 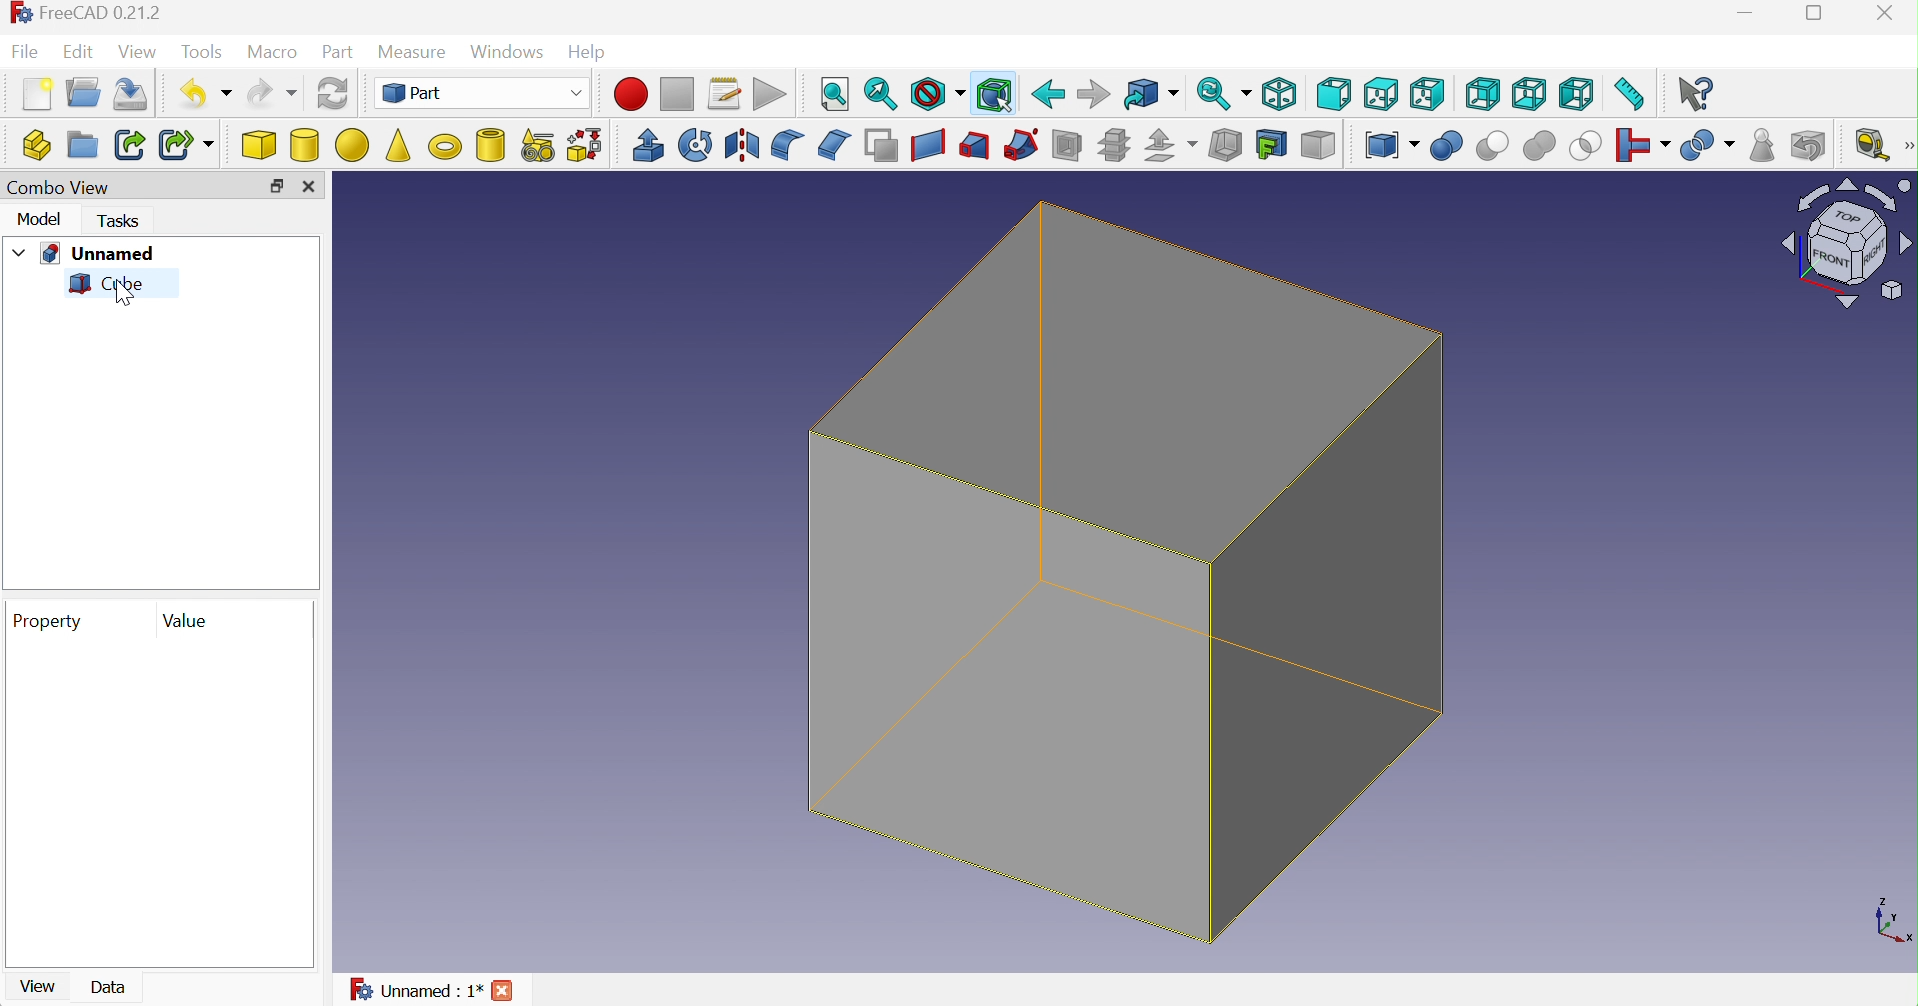 I want to click on Cube, so click(x=107, y=285).